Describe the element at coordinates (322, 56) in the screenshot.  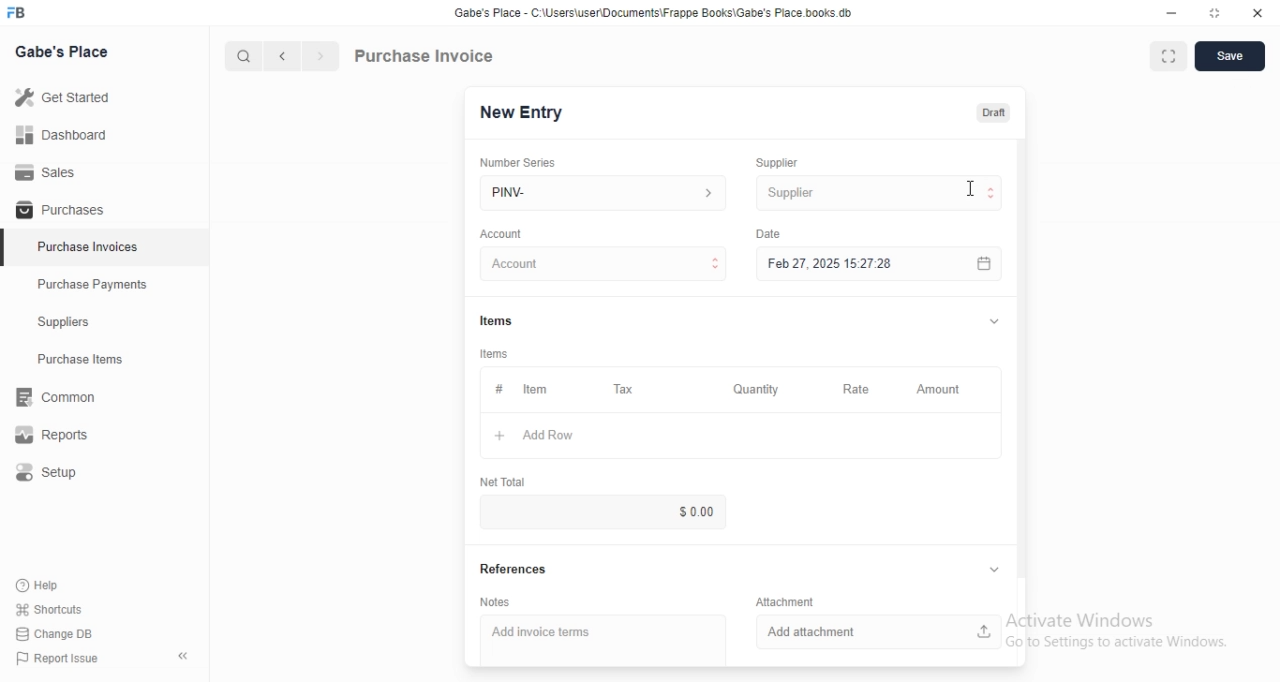
I see `Next` at that location.